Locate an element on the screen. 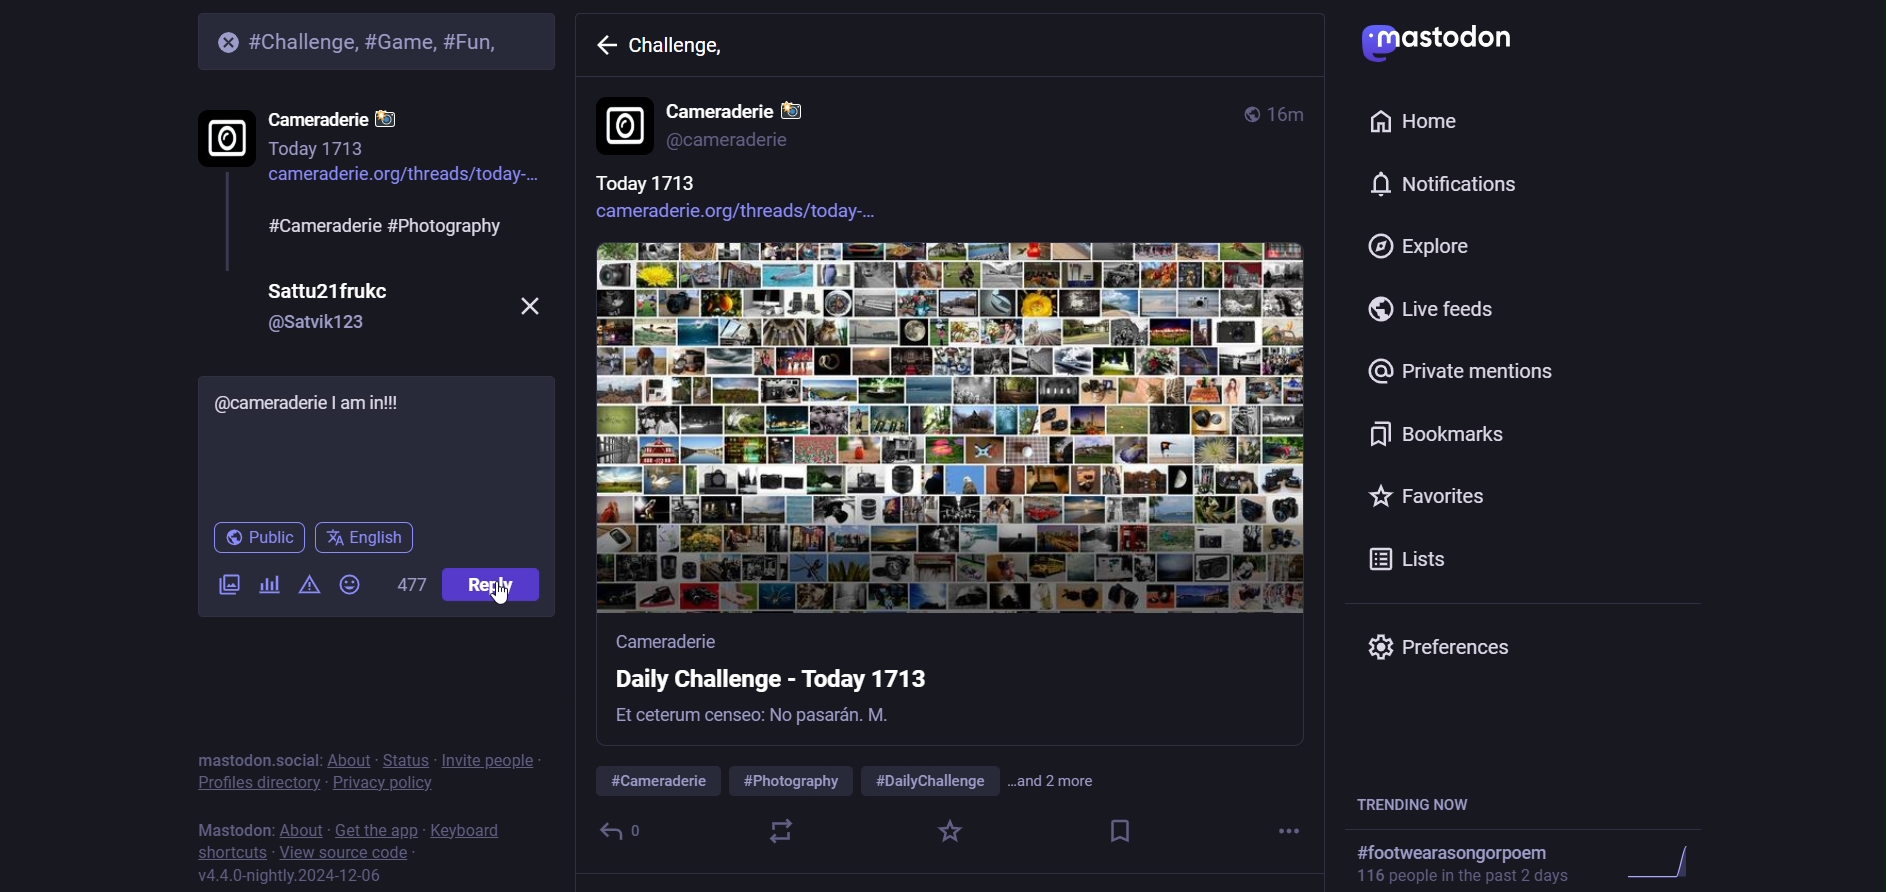  boost is located at coordinates (780, 832).